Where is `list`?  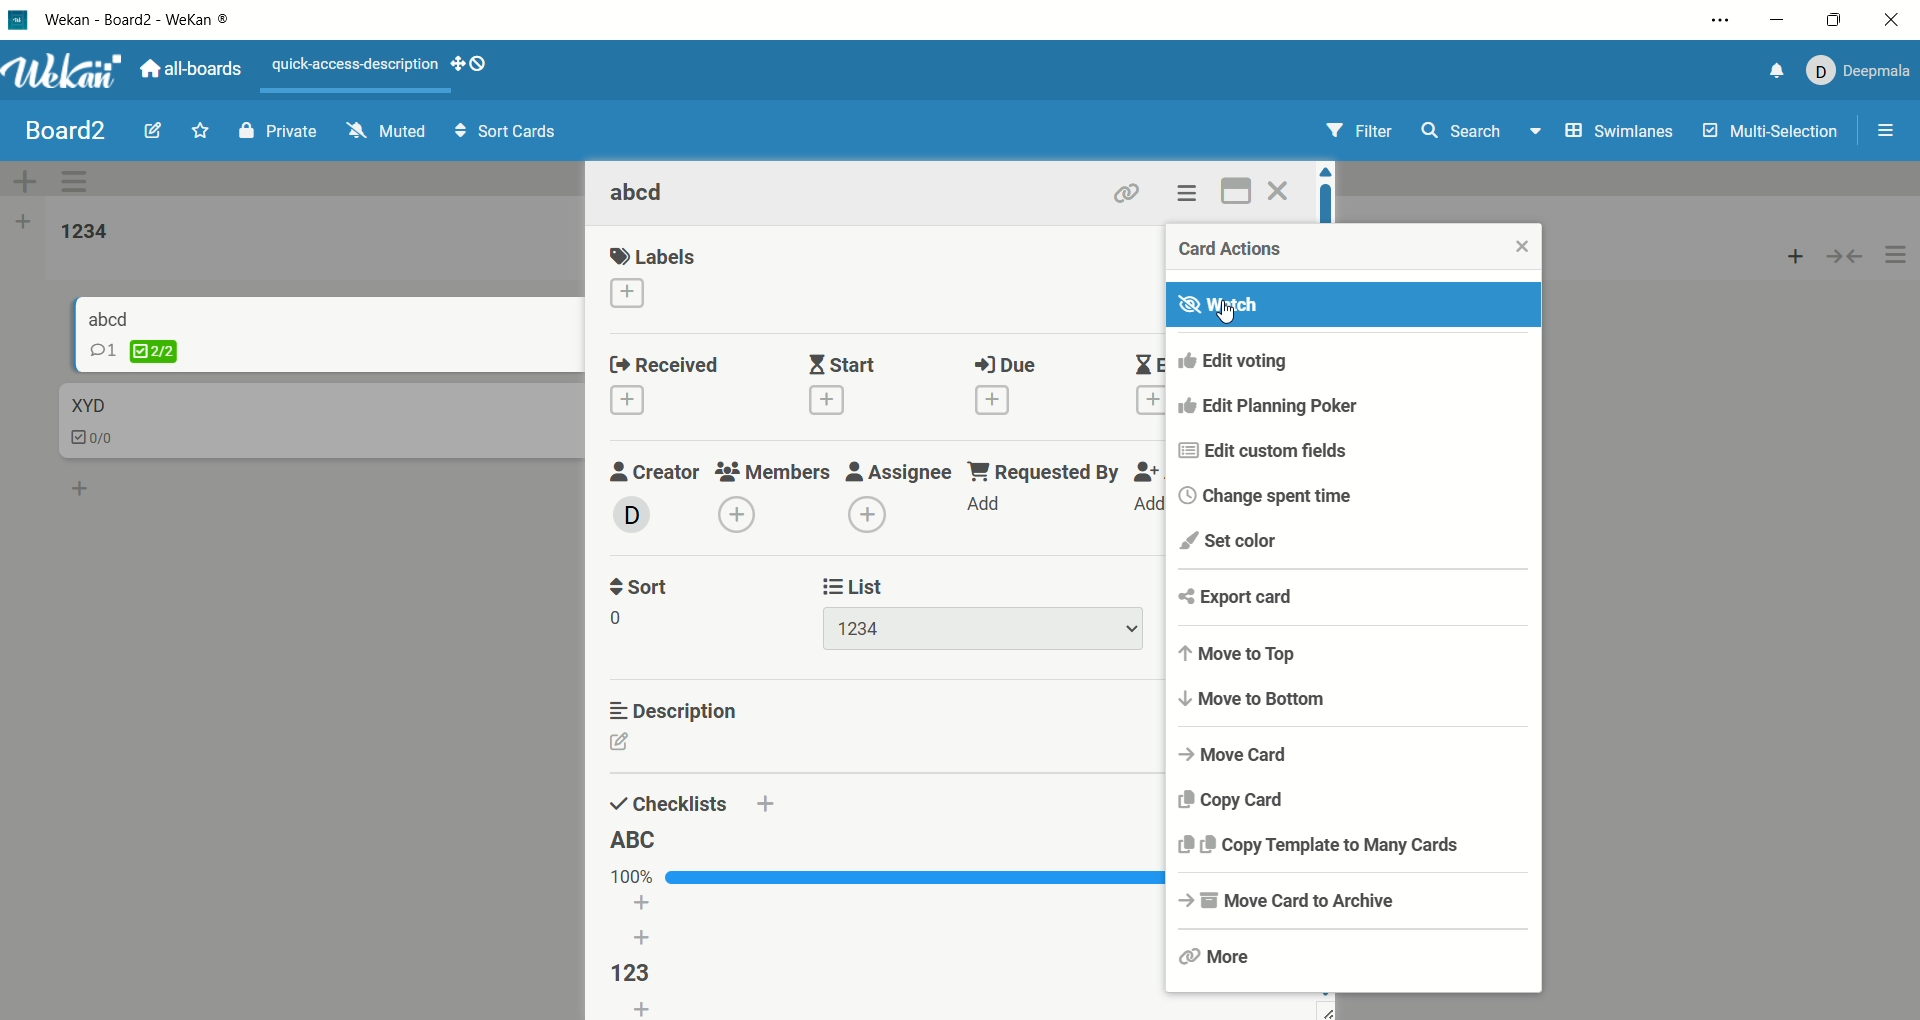 list is located at coordinates (649, 1010).